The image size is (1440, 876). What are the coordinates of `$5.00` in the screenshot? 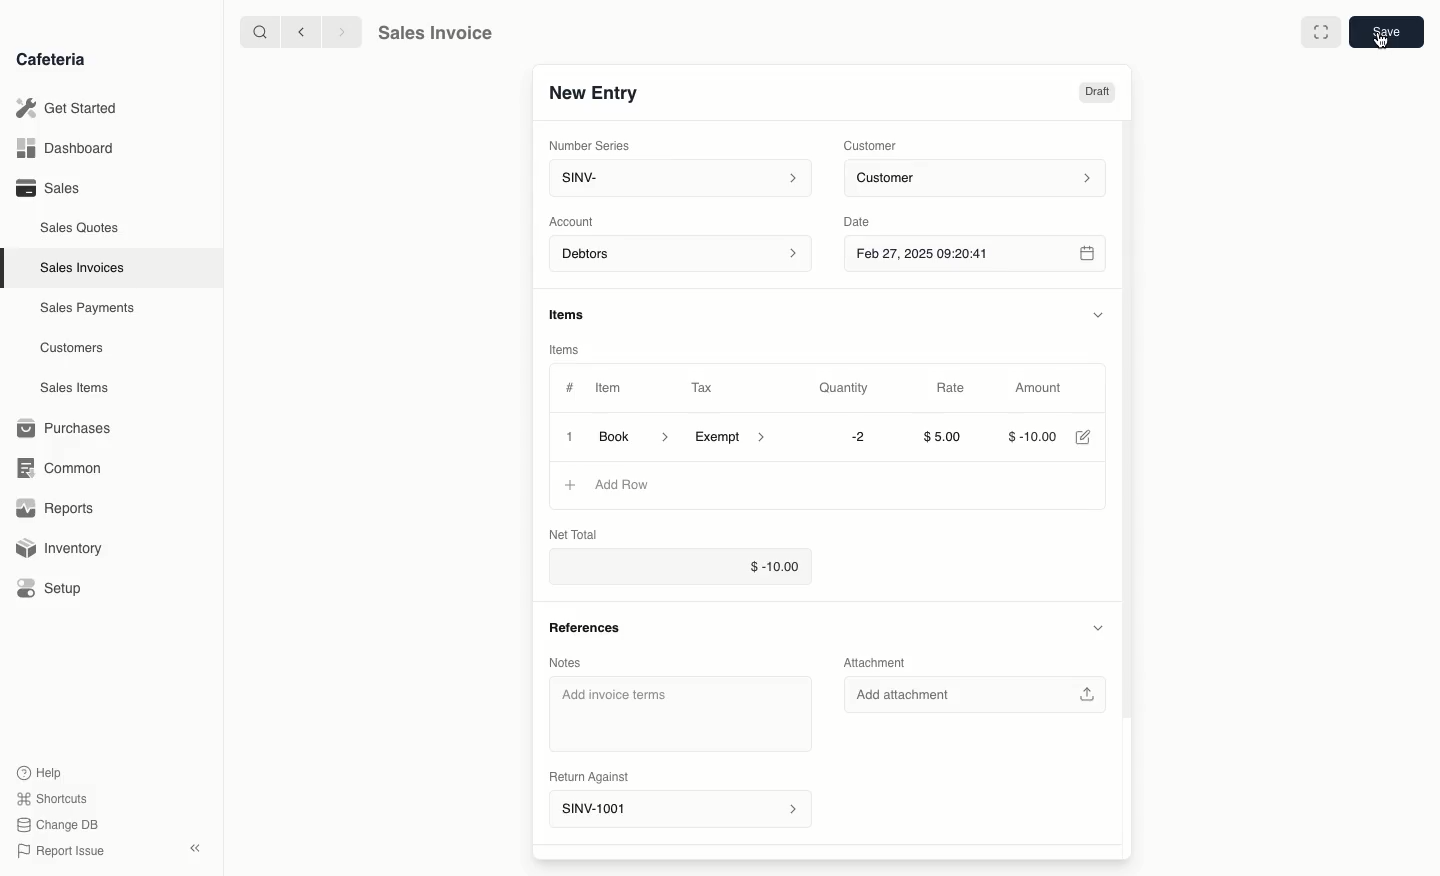 It's located at (949, 436).